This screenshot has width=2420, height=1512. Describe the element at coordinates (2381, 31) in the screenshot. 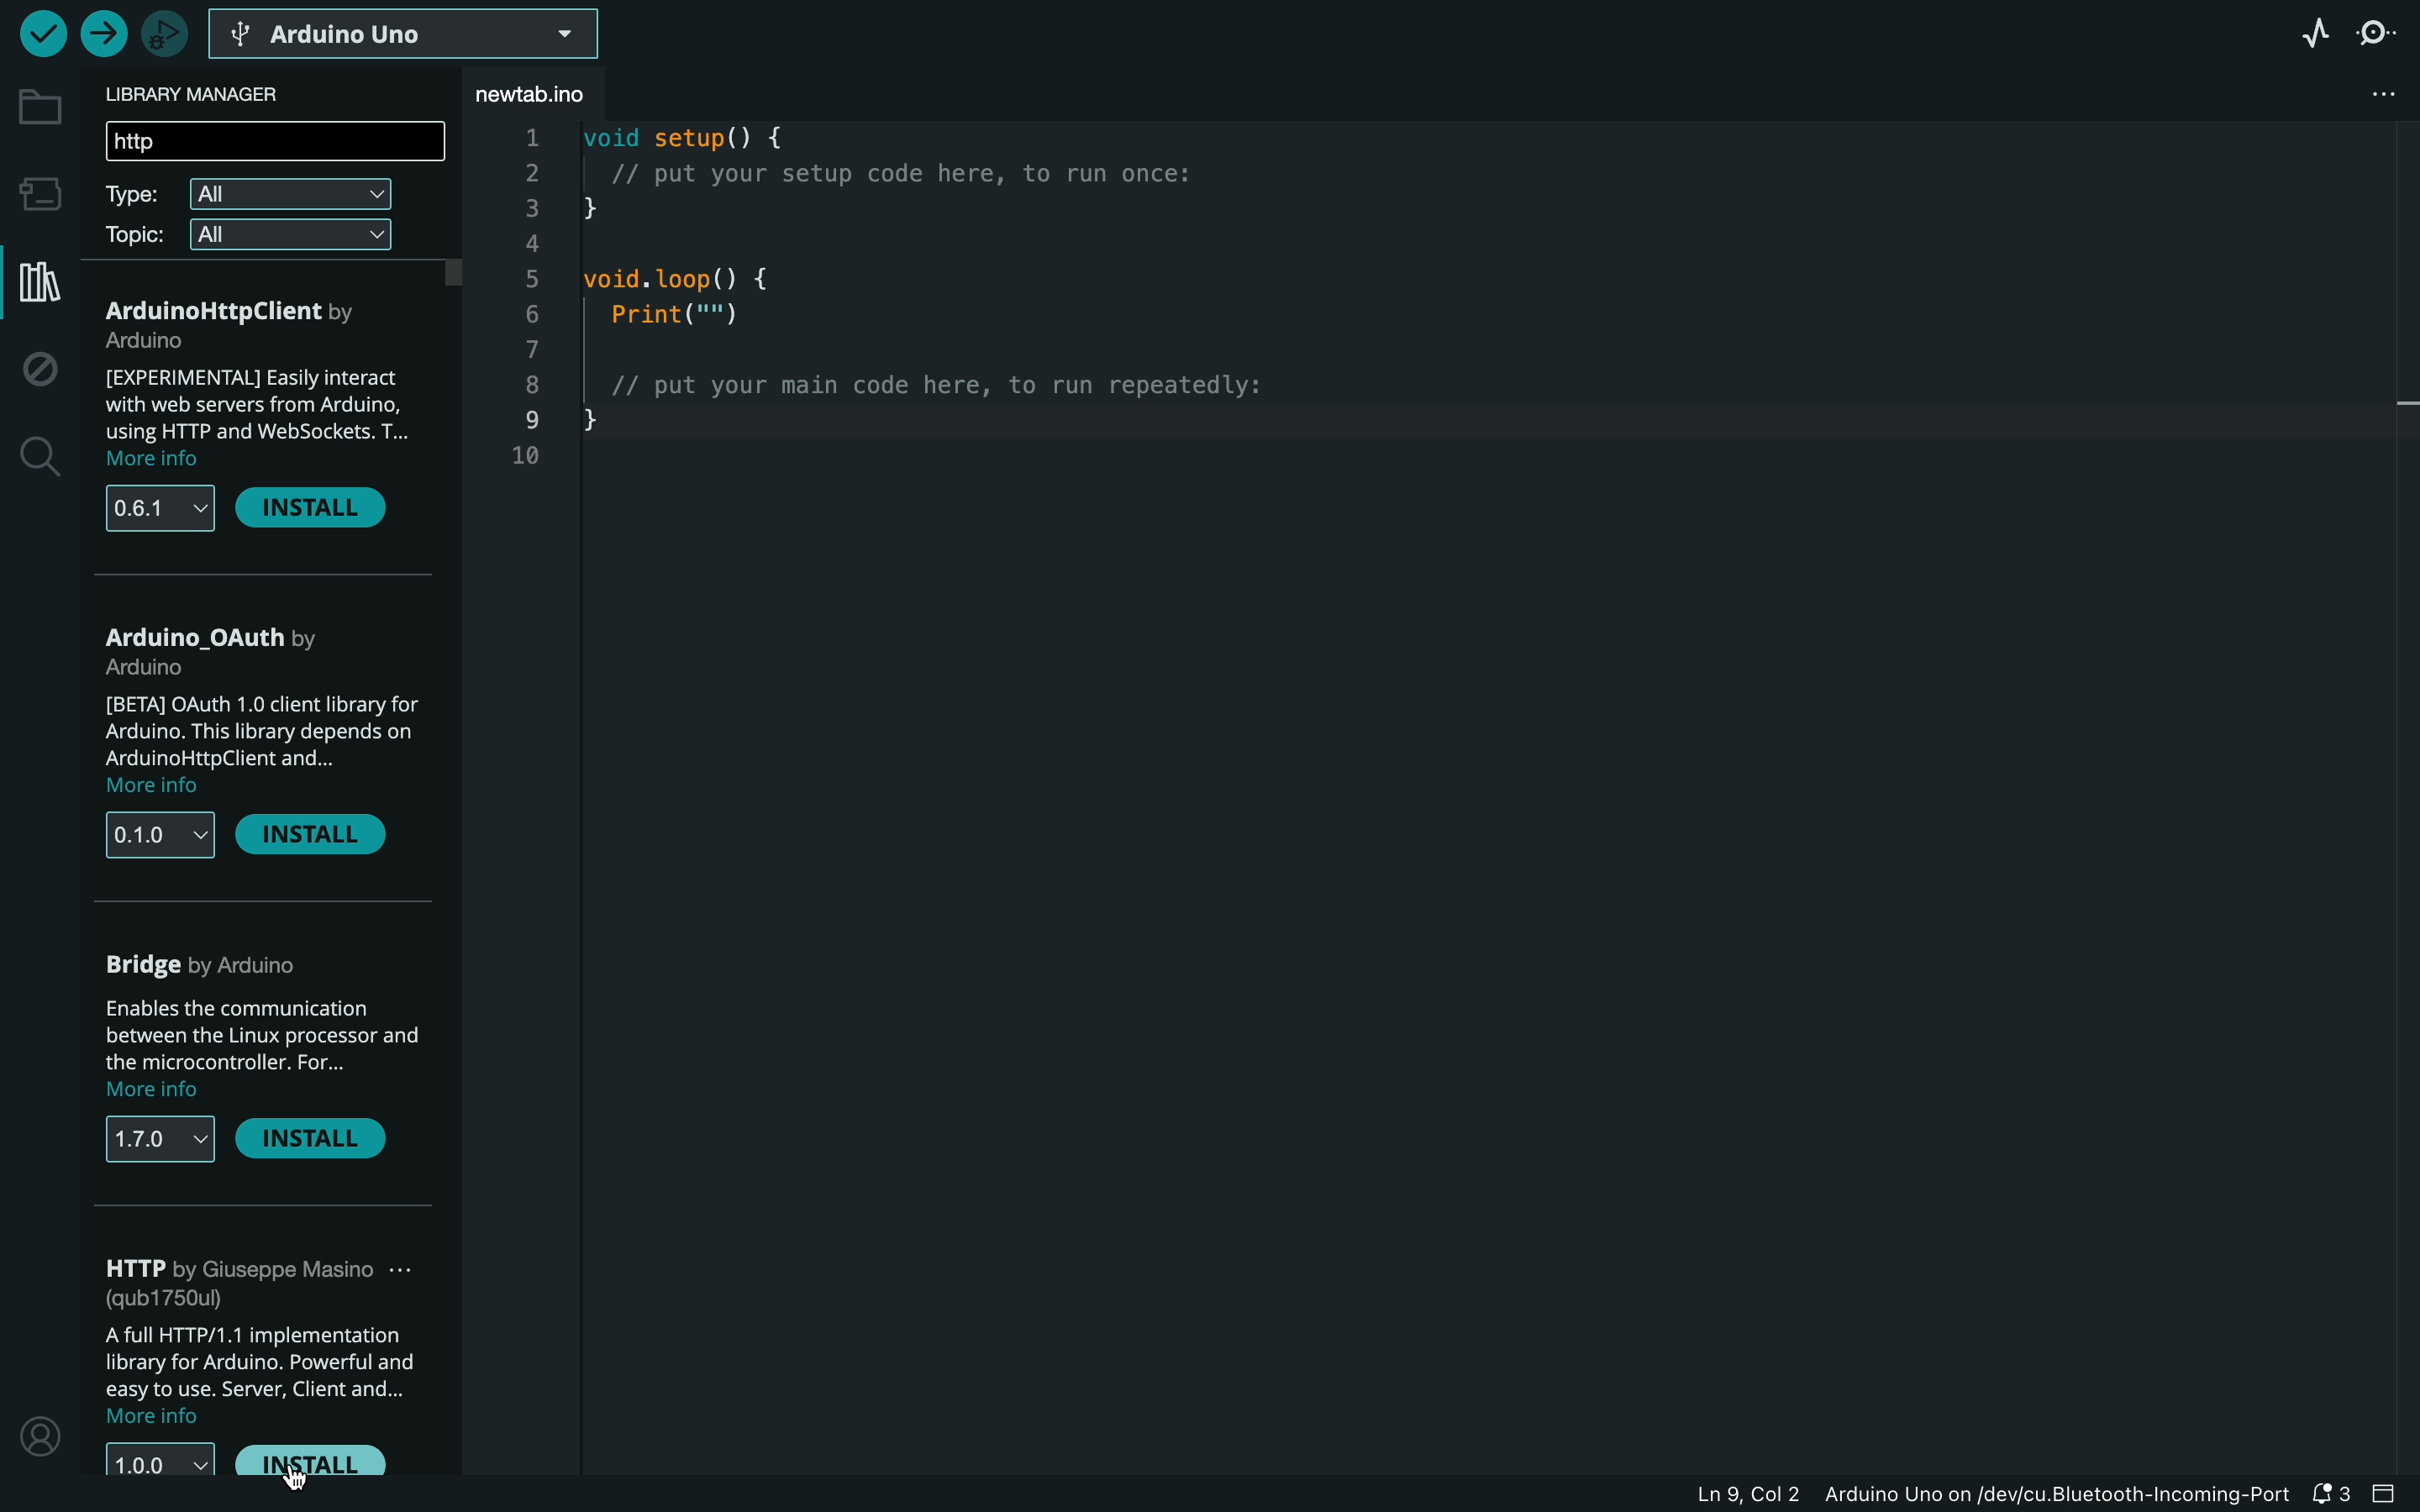

I see `serial monitor` at that location.